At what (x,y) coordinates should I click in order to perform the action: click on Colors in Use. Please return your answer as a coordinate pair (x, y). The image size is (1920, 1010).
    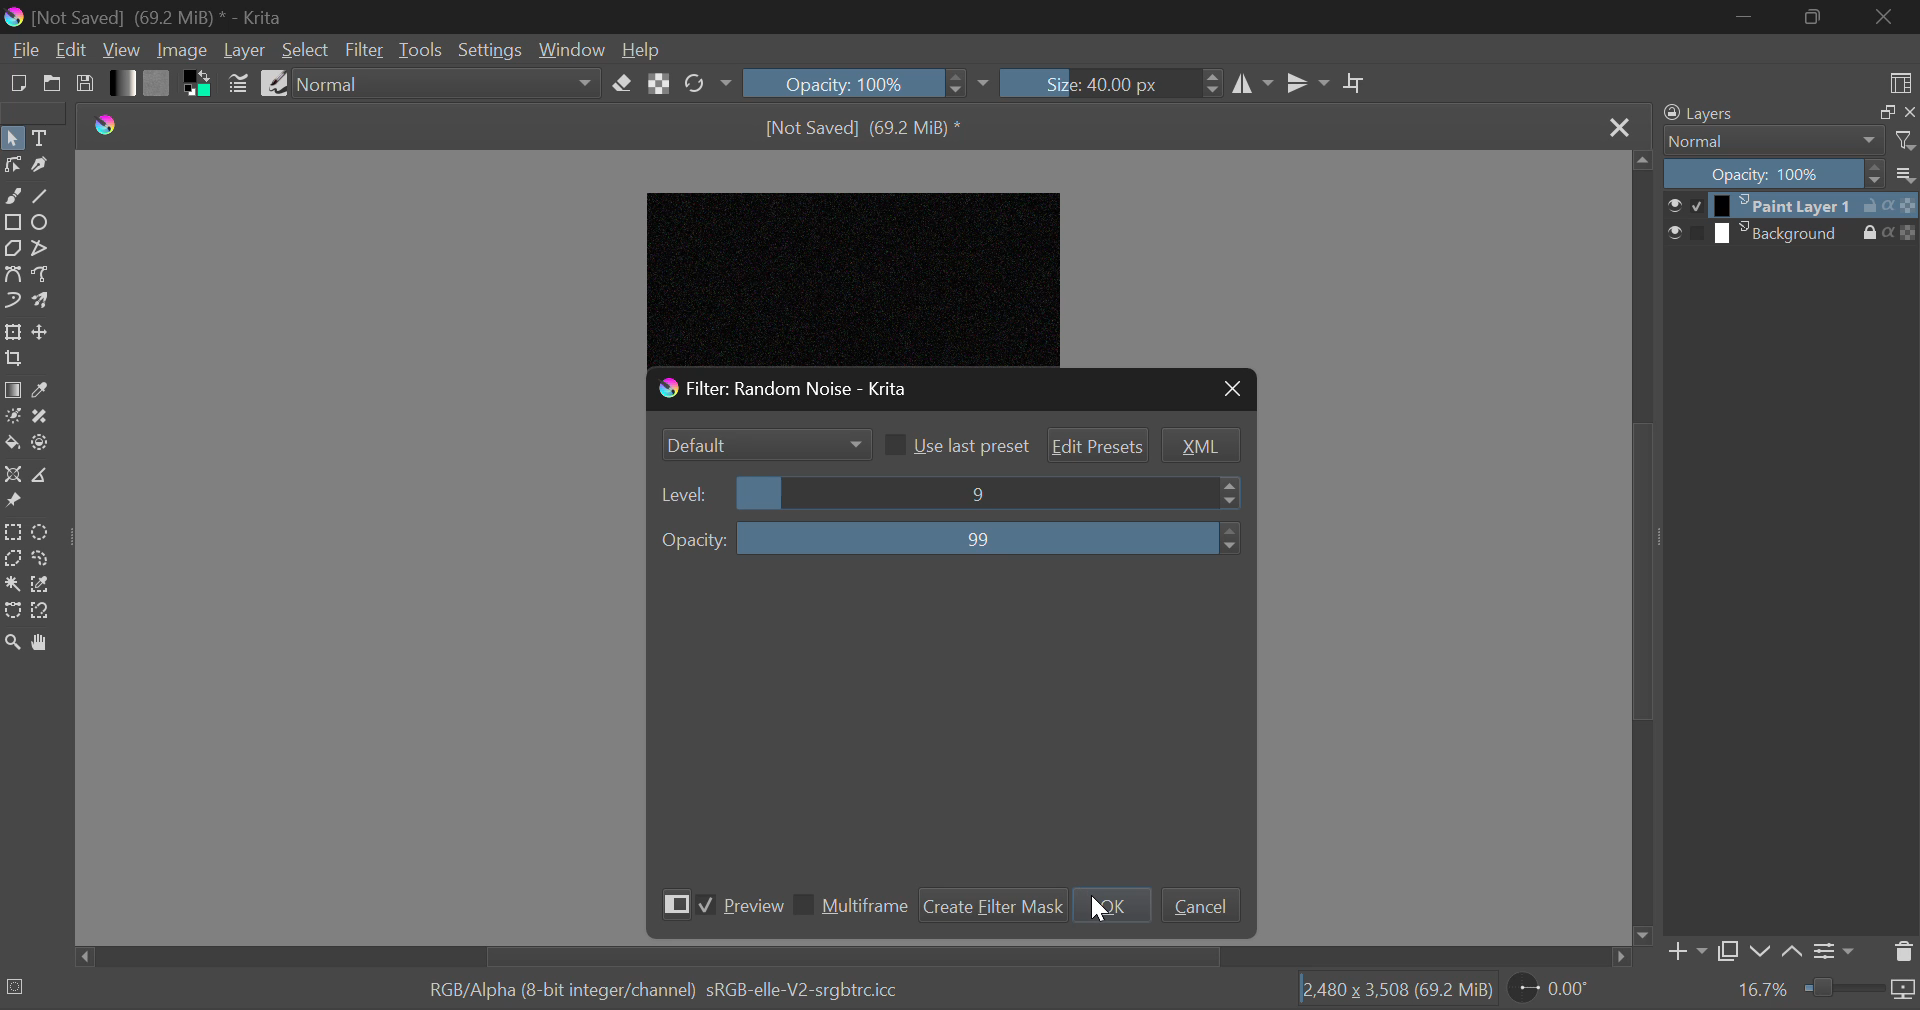
    Looking at the image, I should click on (199, 84).